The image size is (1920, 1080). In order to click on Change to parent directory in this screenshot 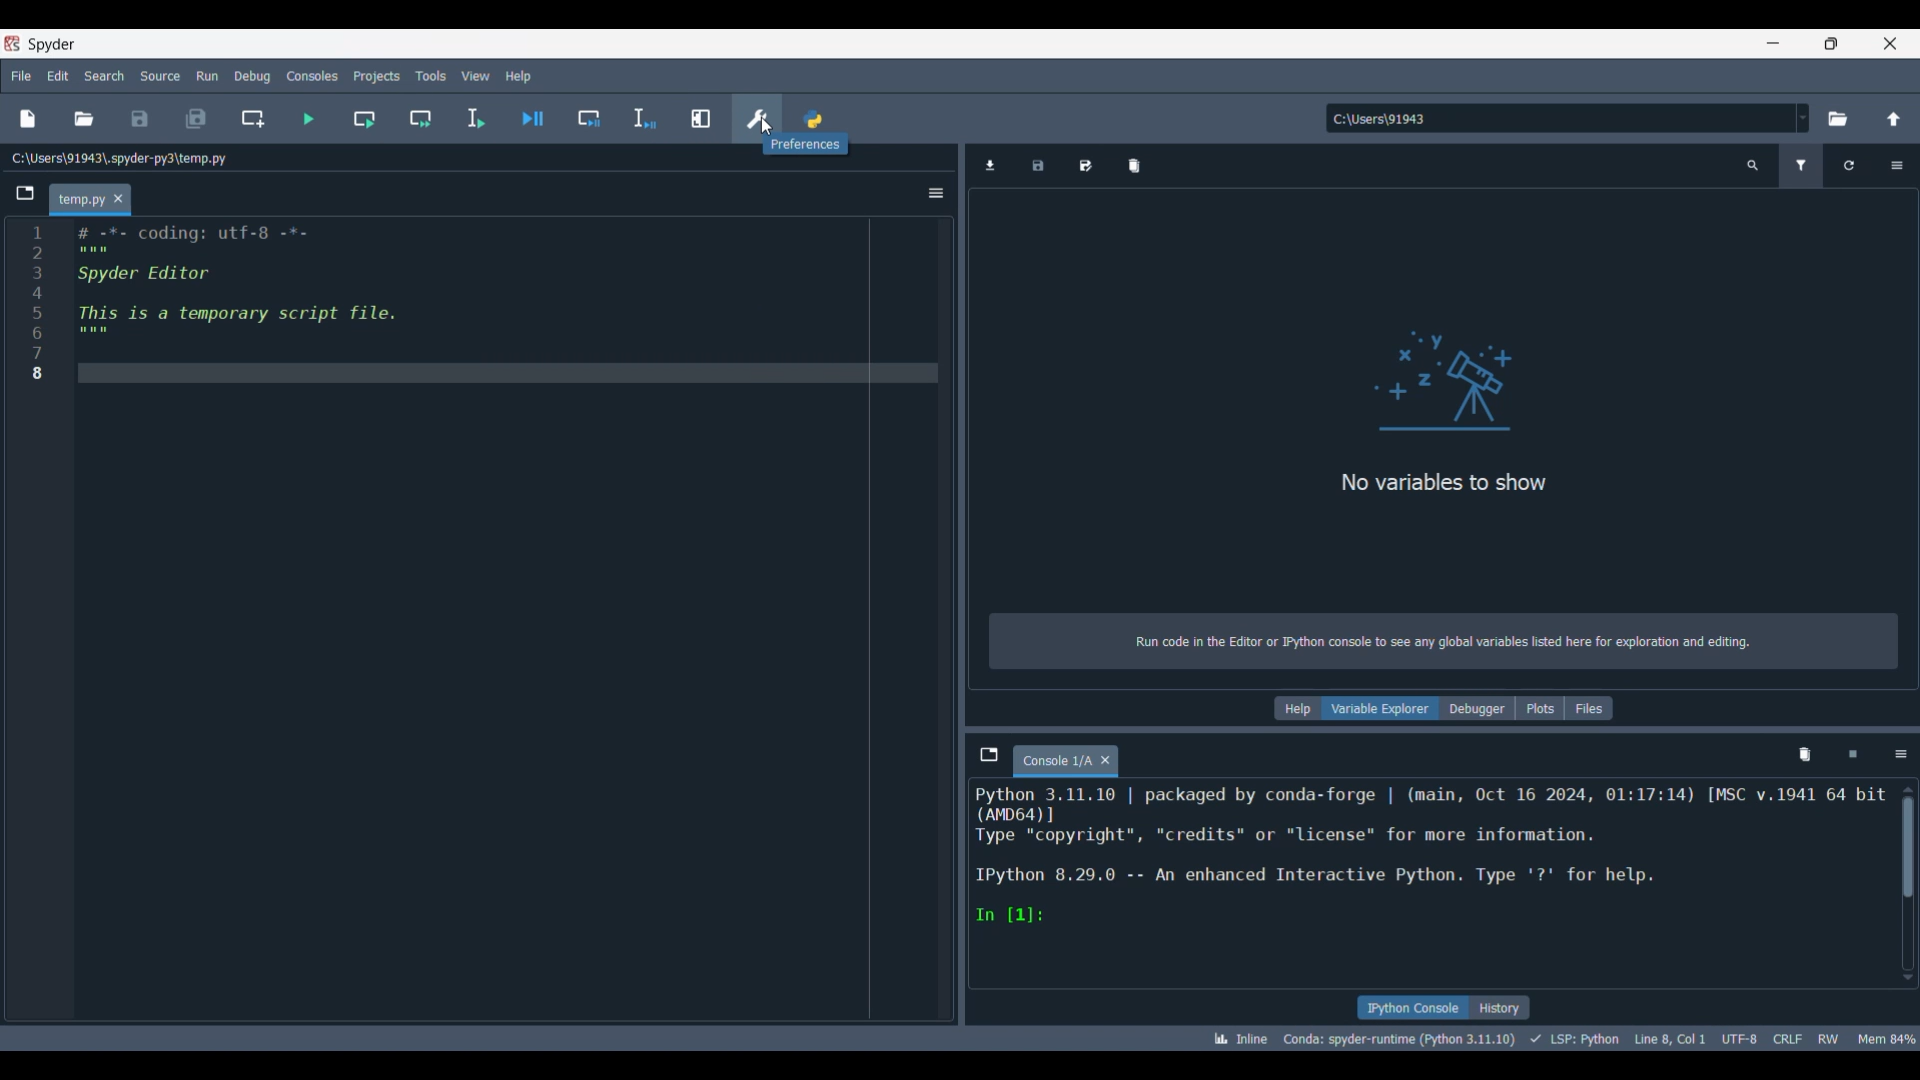, I will do `click(1894, 119)`.